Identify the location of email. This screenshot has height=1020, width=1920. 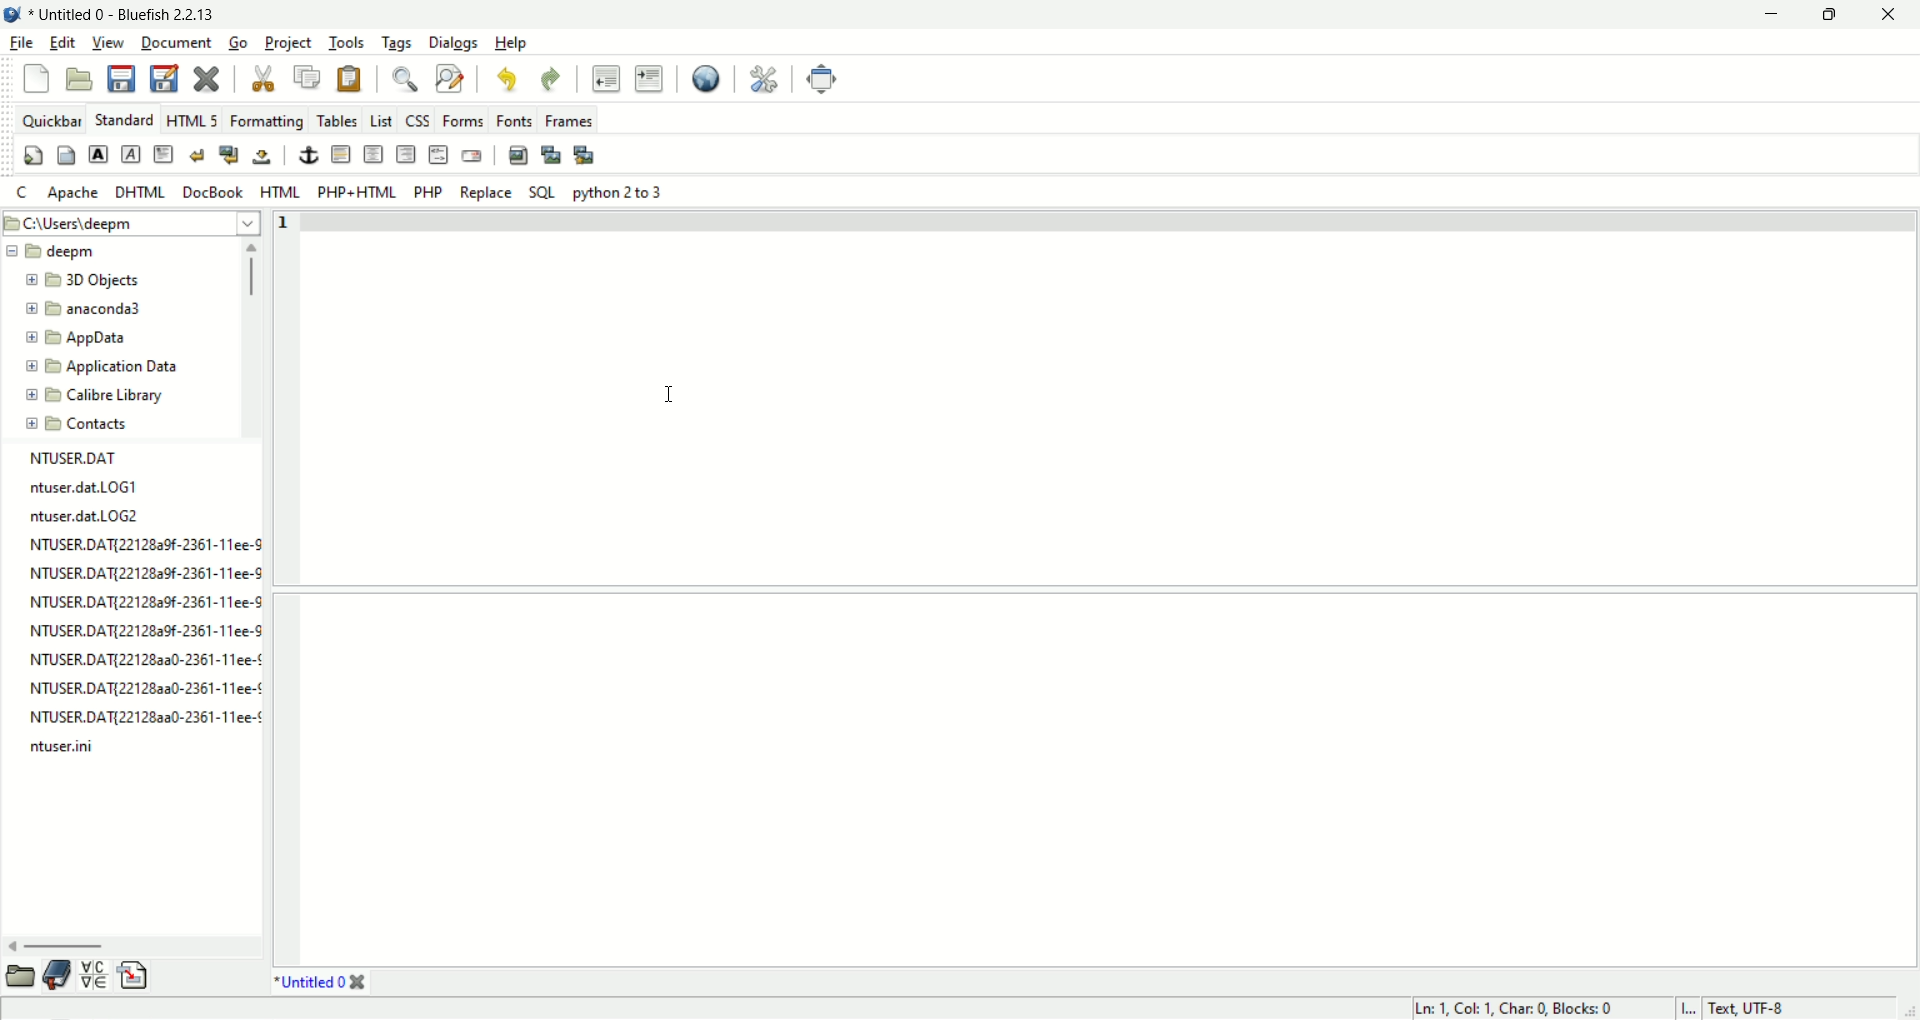
(472, 157).